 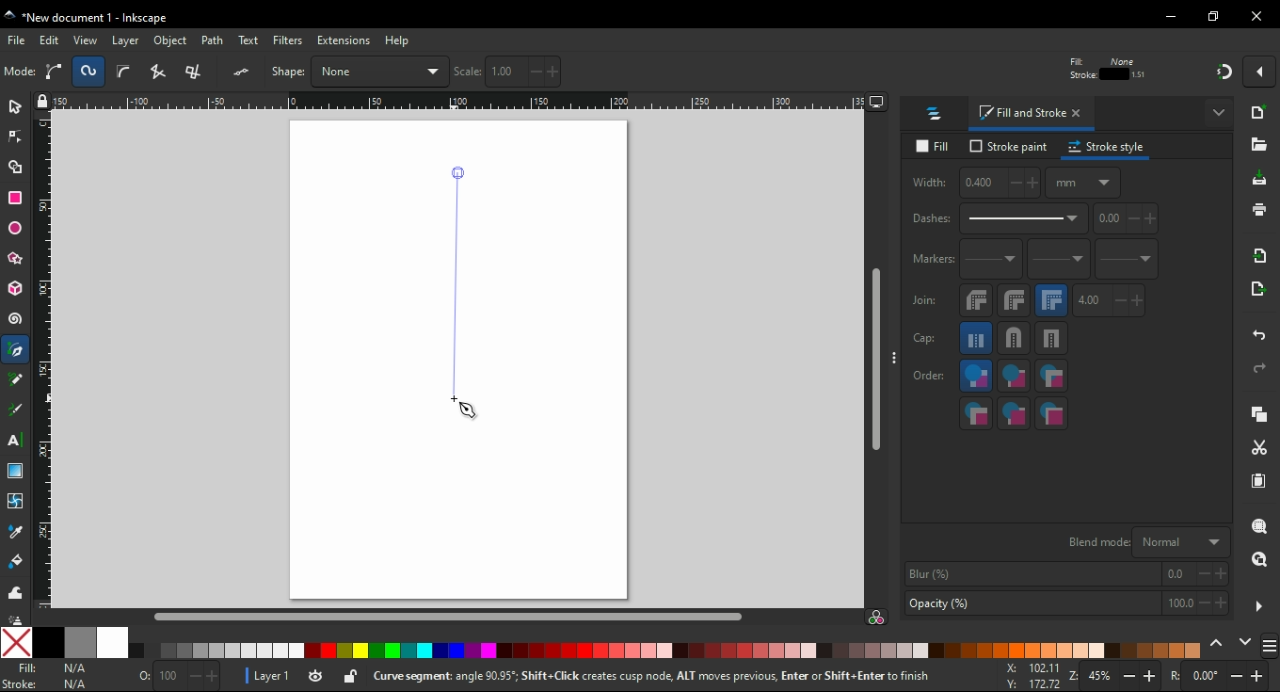 What do you see at coordinates (16, 288) in the screenshot?
I see `3D box tool` at bounding box center [16, 288].